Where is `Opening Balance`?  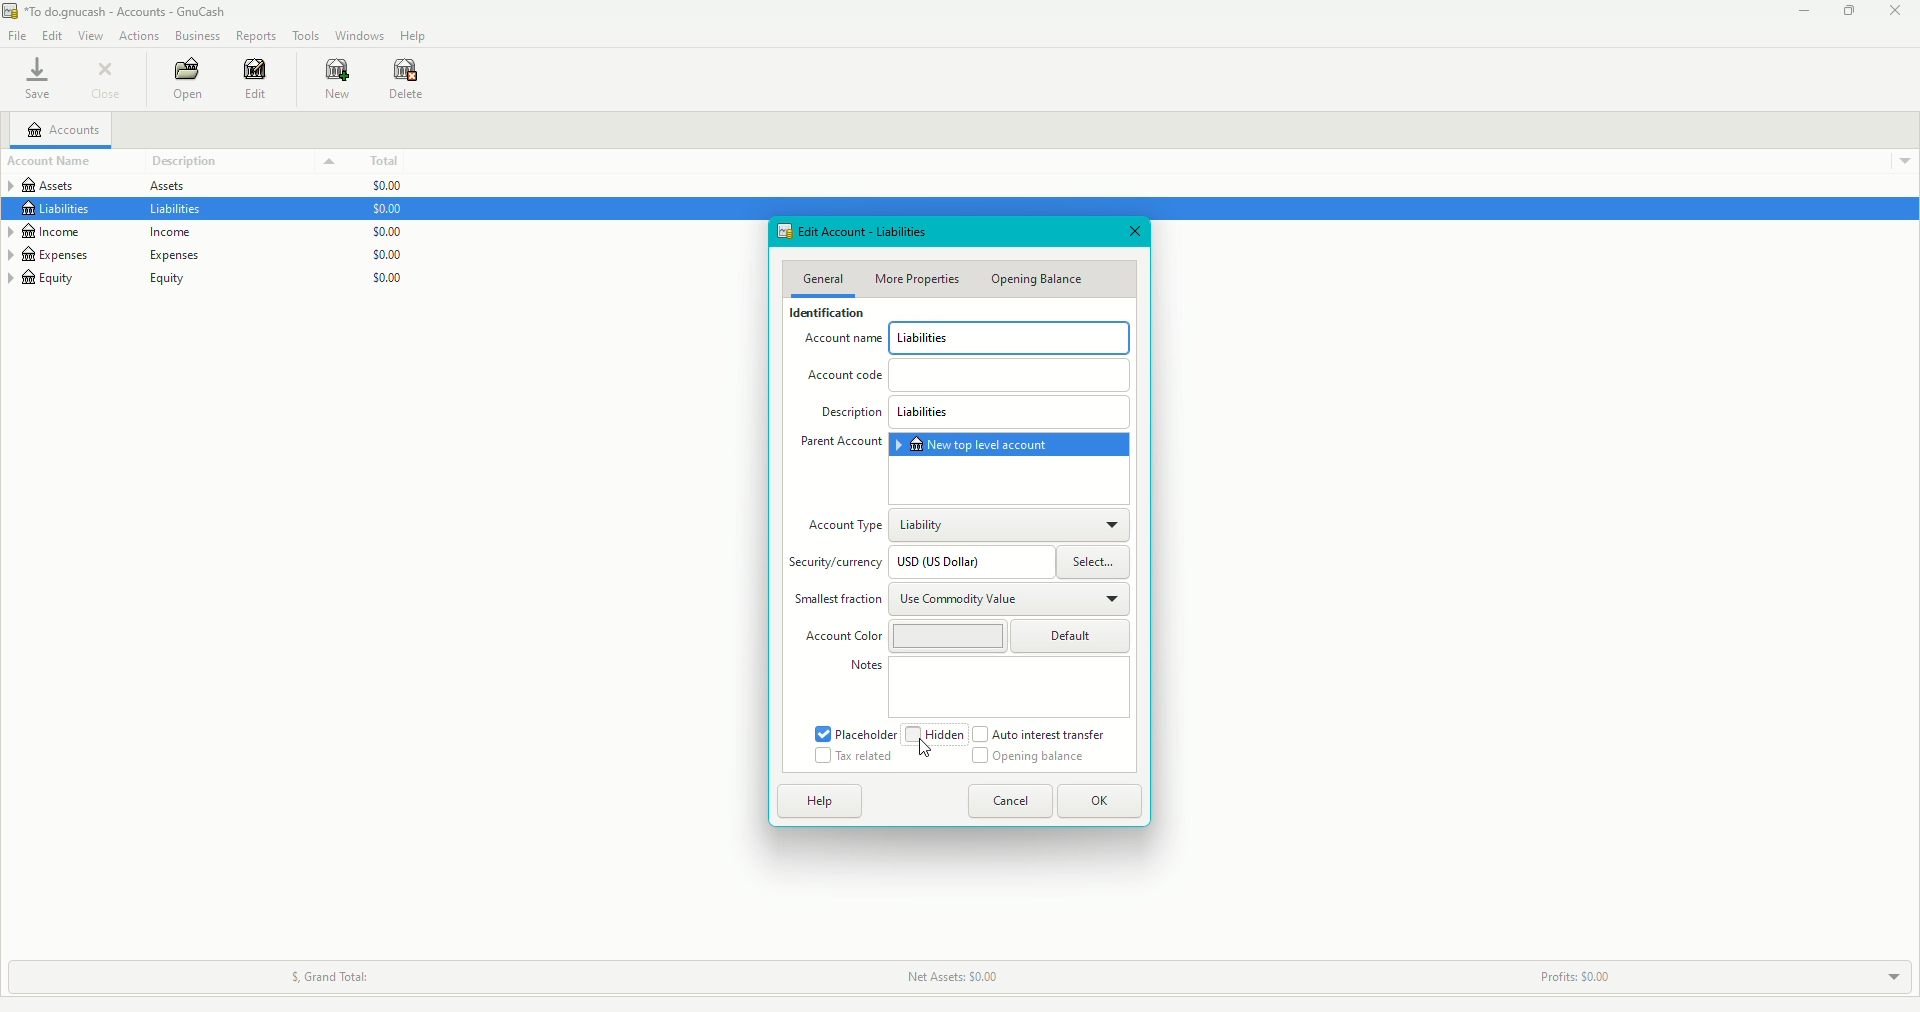 Opening Balance is located at coordinates (1042, 280).